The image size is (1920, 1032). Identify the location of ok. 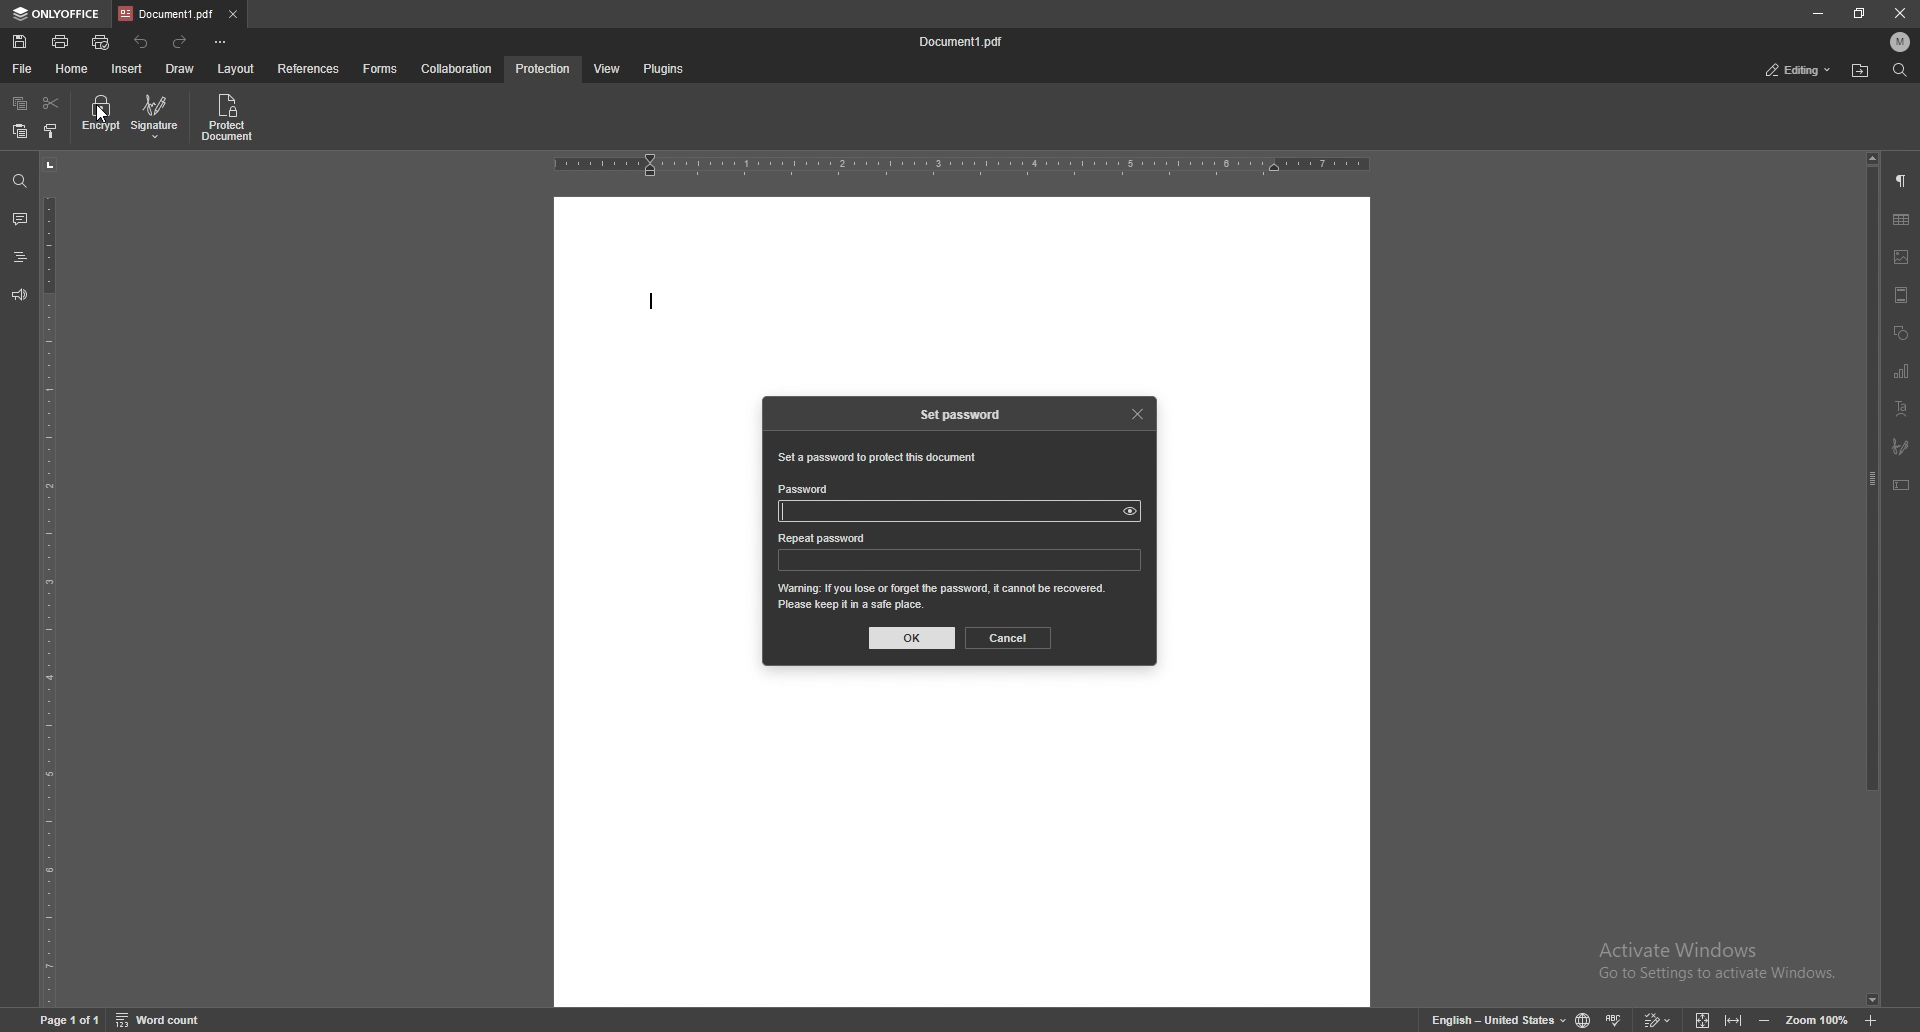
(912, 638).